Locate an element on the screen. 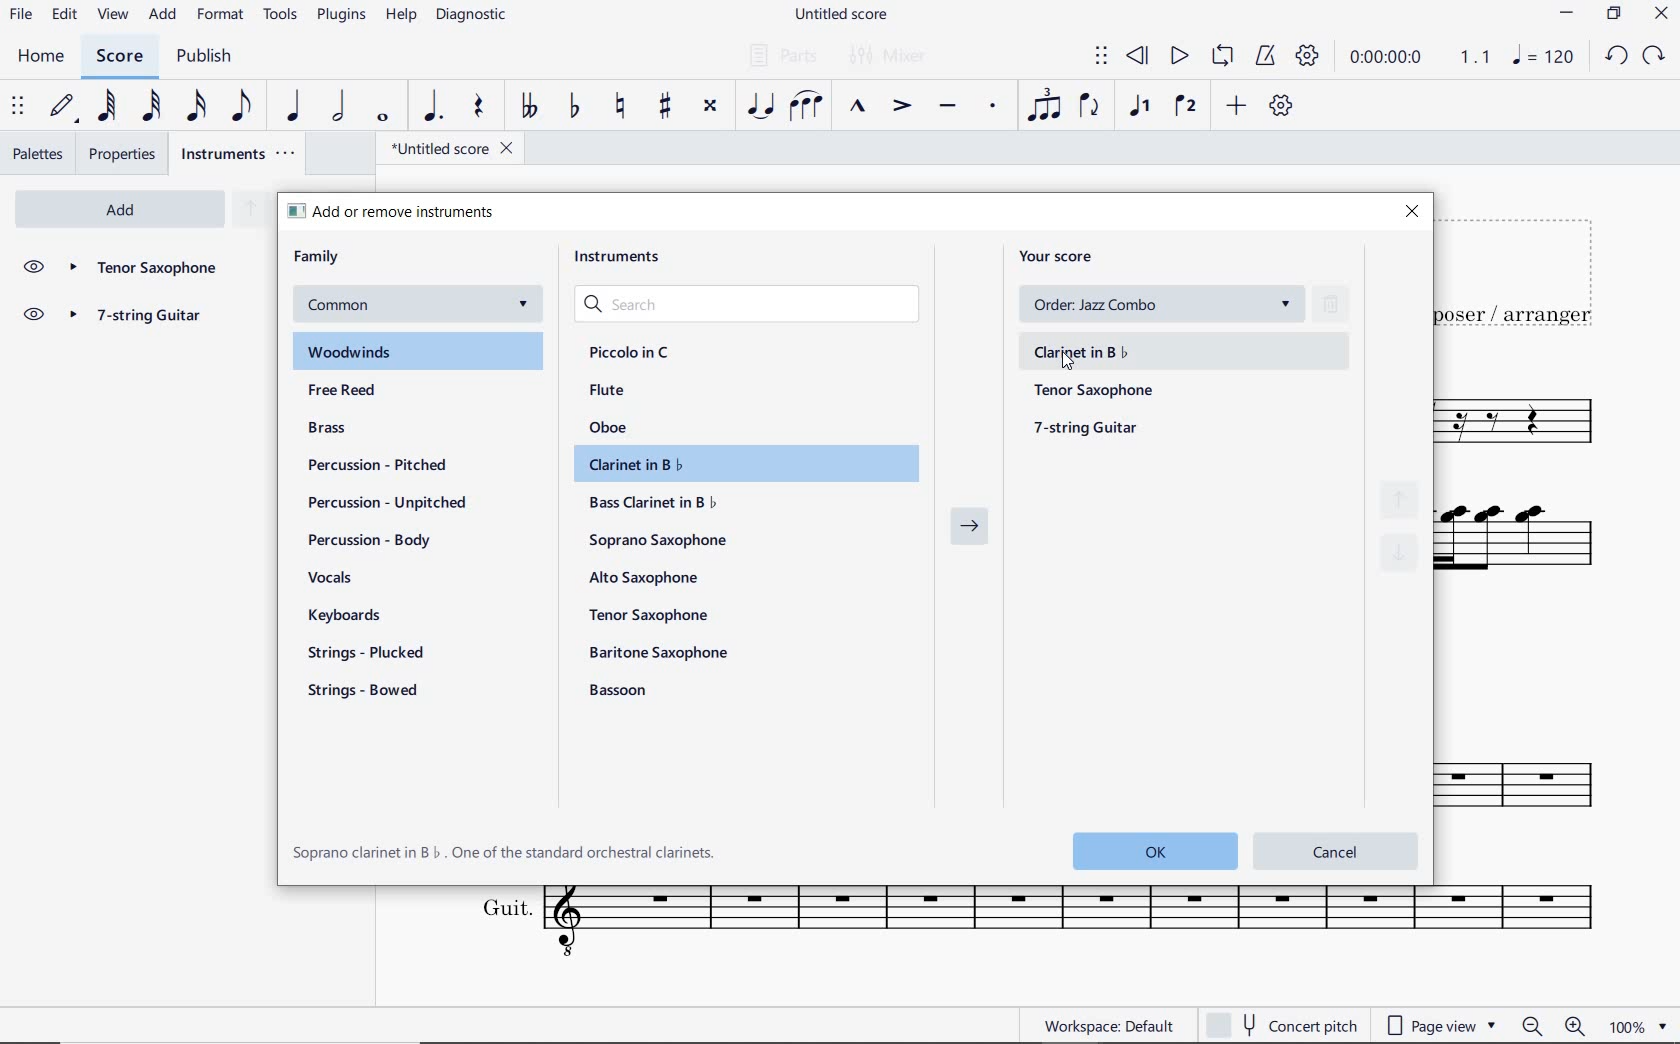  EIGHTH NOTE is located at coordinates (243, 104).